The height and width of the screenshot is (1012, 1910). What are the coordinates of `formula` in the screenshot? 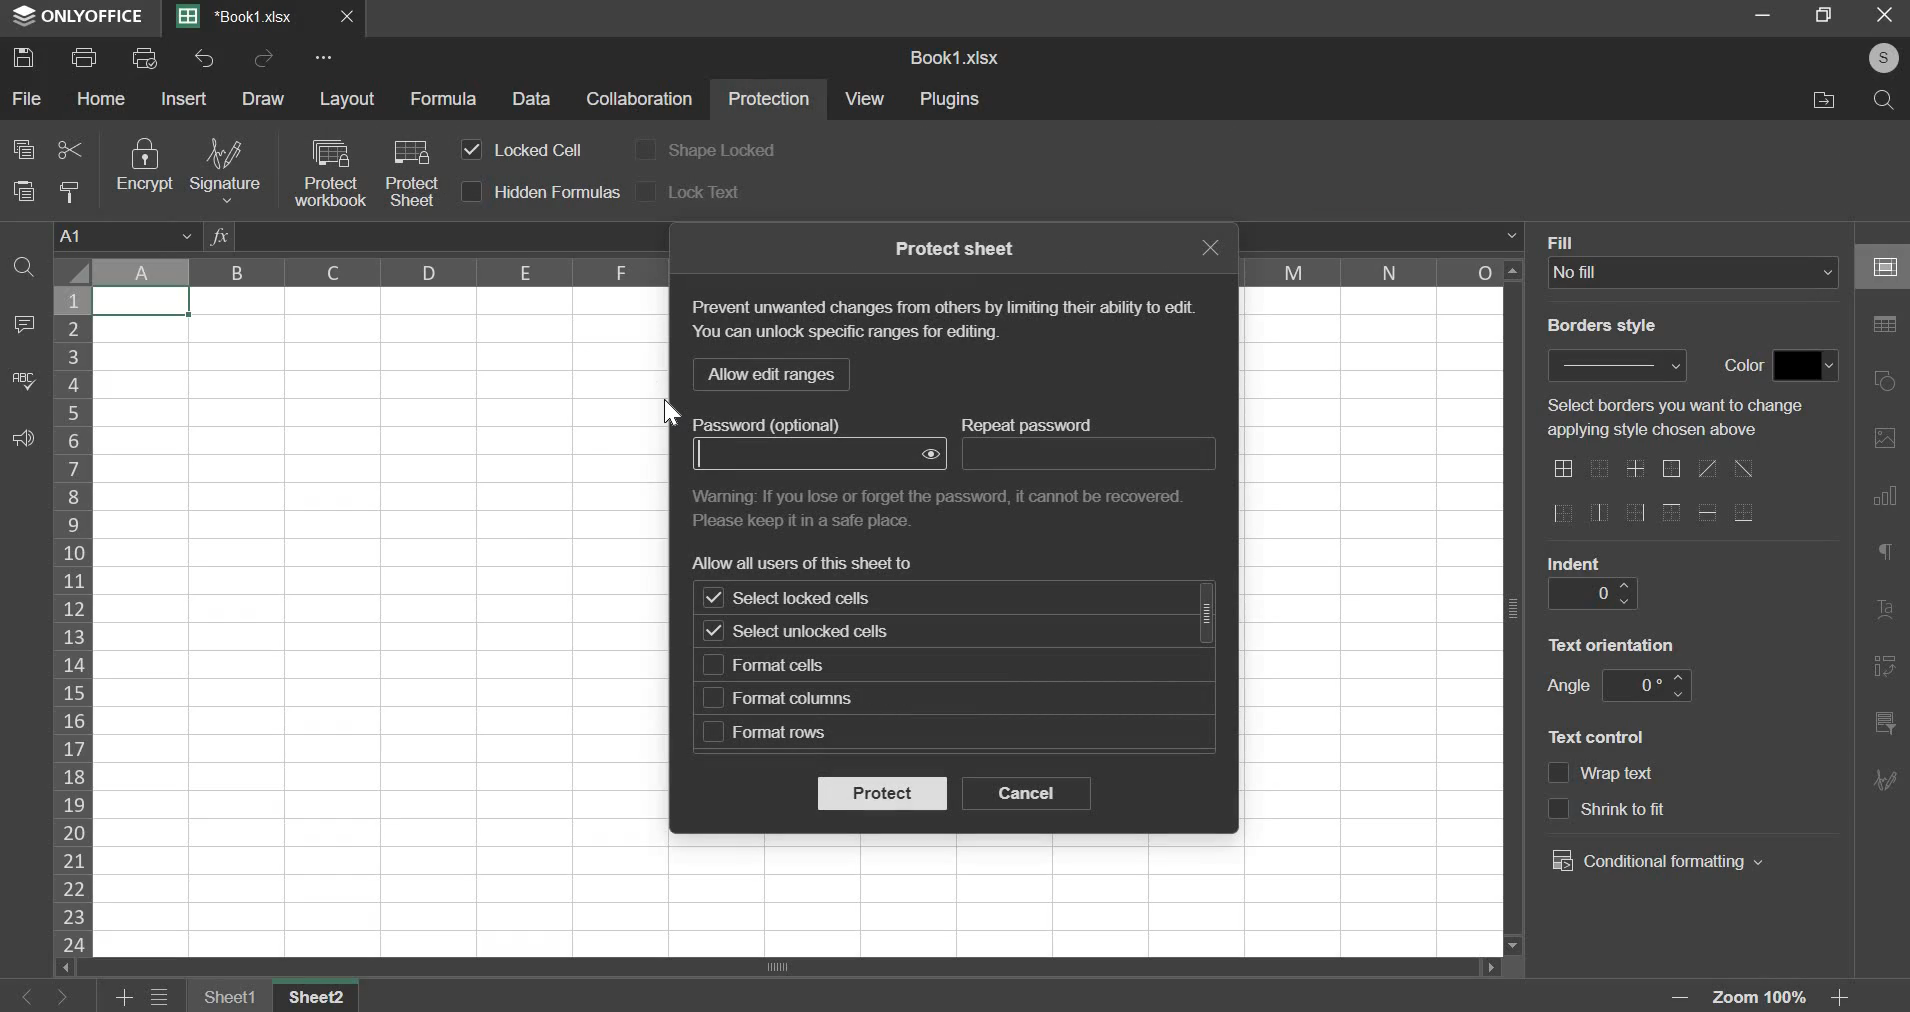 It's located at (443, 99).